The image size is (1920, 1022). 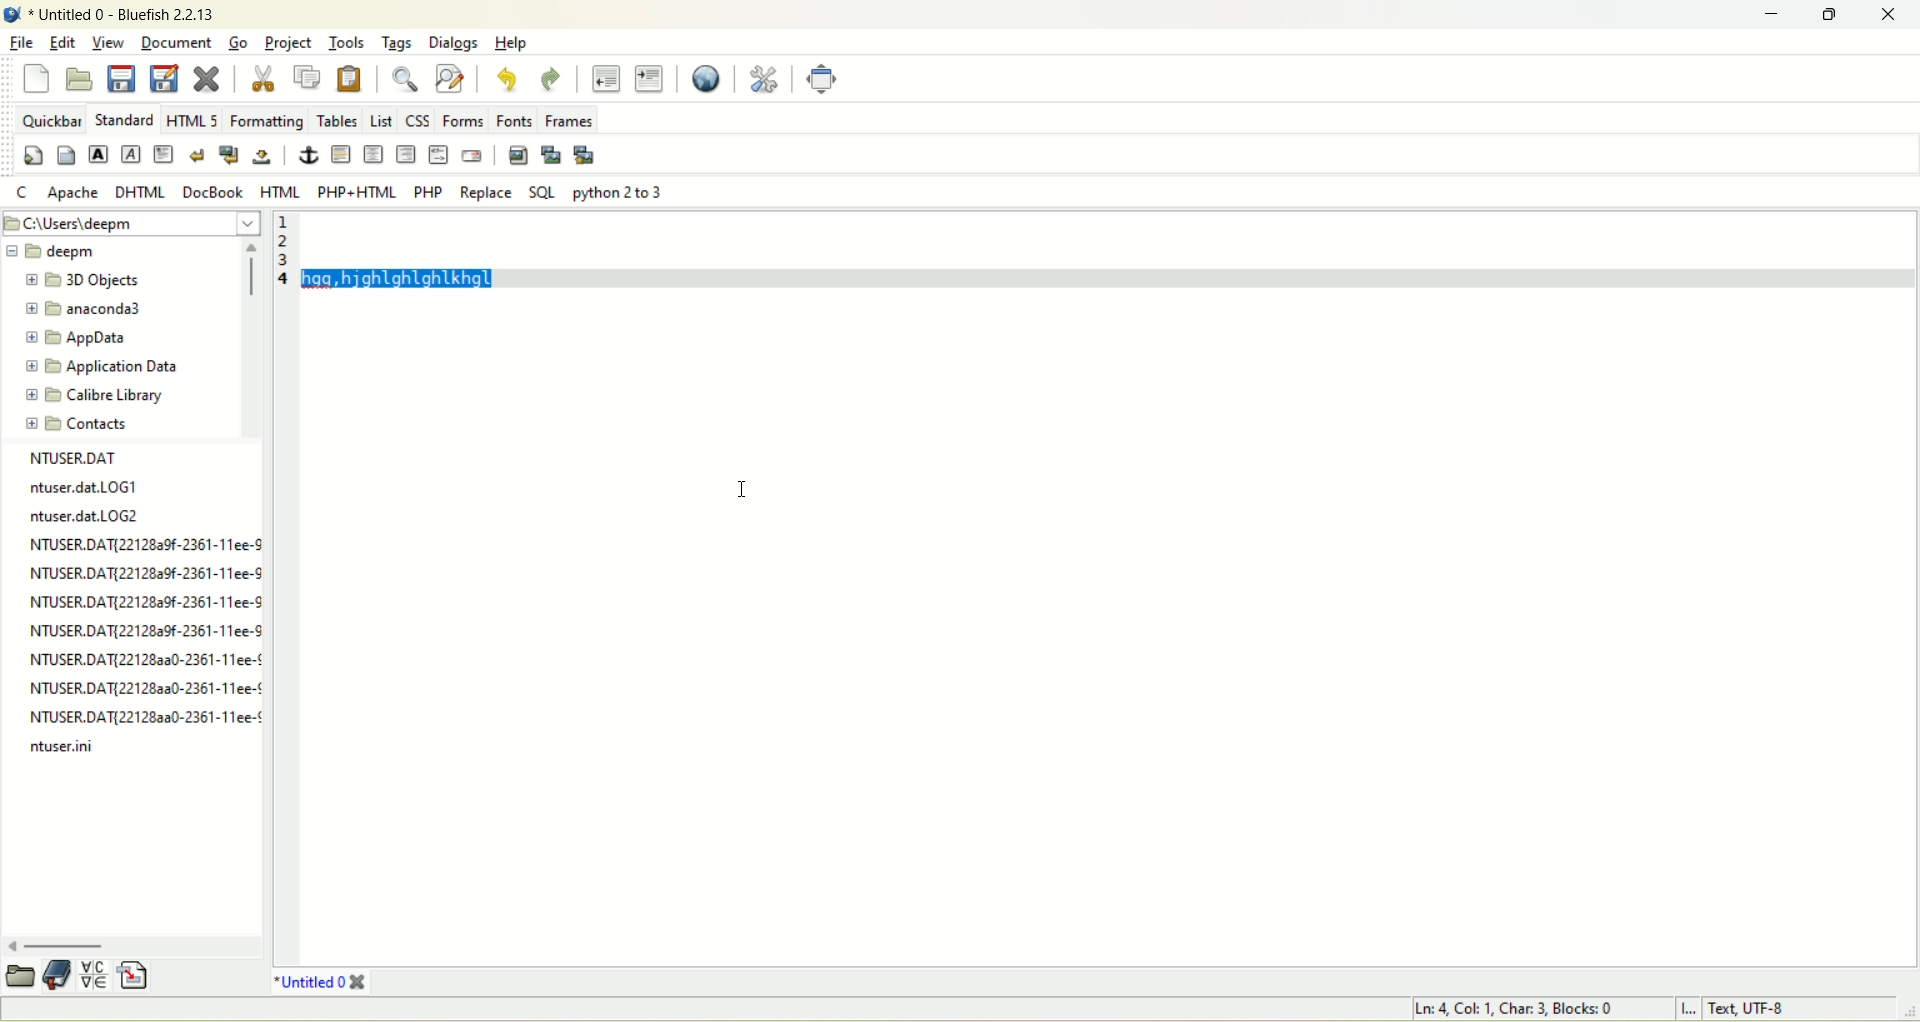 What do you see at coordinates (350, 81) in the screenshot?
I see `paste` at bounding box center [350, 81].